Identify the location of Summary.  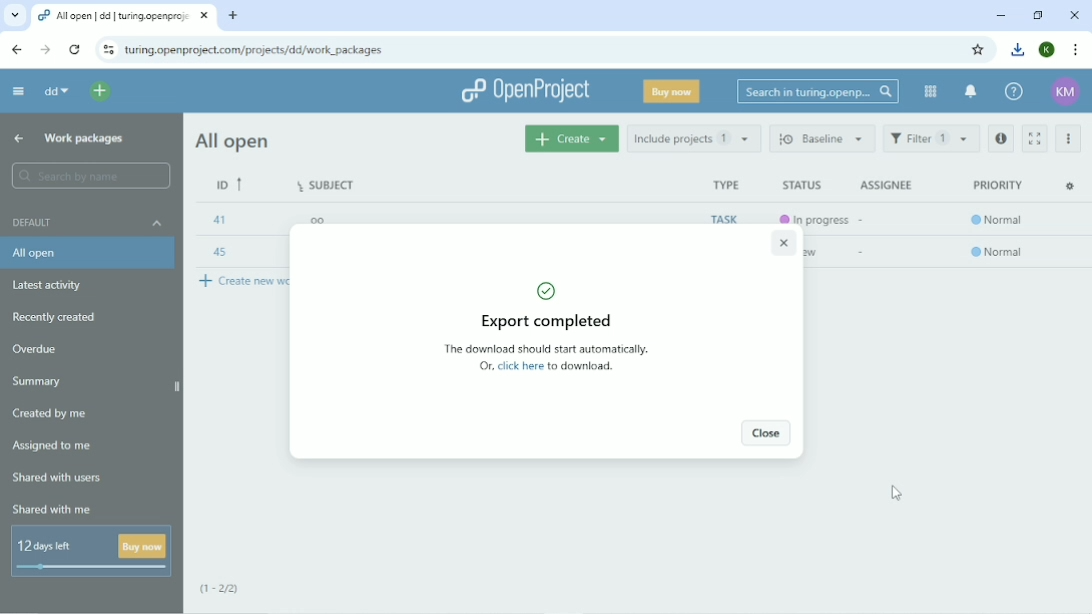
(36, 382).